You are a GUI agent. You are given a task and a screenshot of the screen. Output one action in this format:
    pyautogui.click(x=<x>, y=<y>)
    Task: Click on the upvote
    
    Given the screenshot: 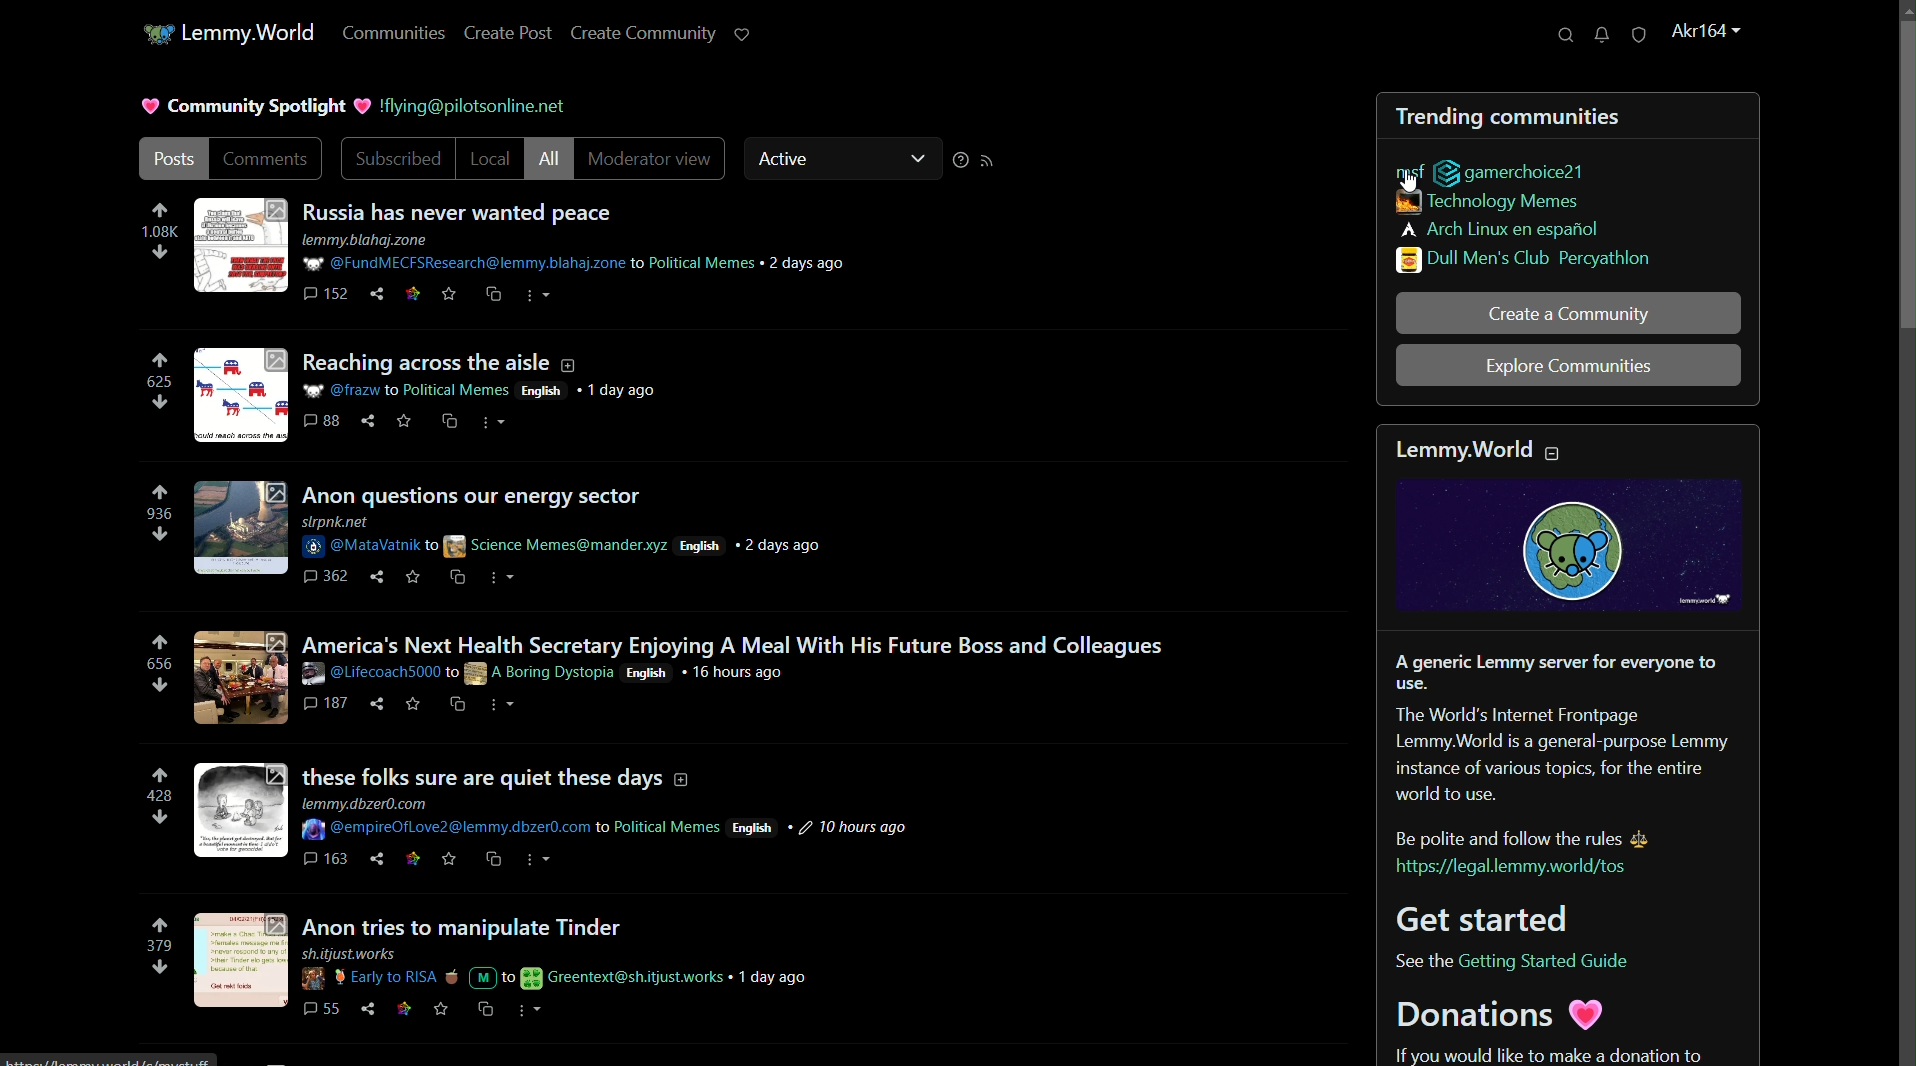 What is the action you would take?
    pyautogui.click(x=158, y=361)
    